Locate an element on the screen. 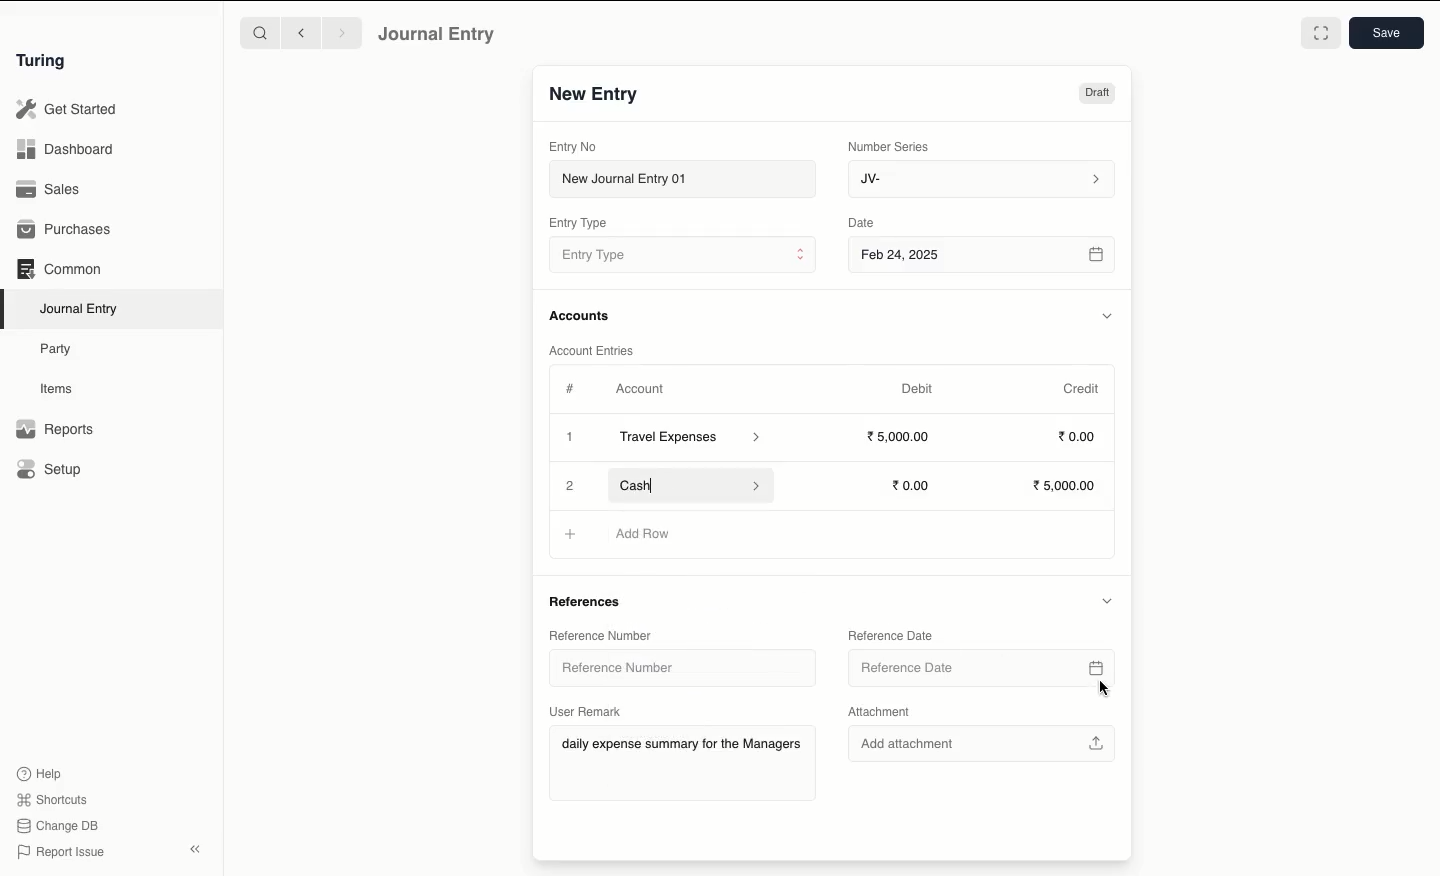 This screenshot has height=876, width=1440. Add is located at coordinates (571, 438).